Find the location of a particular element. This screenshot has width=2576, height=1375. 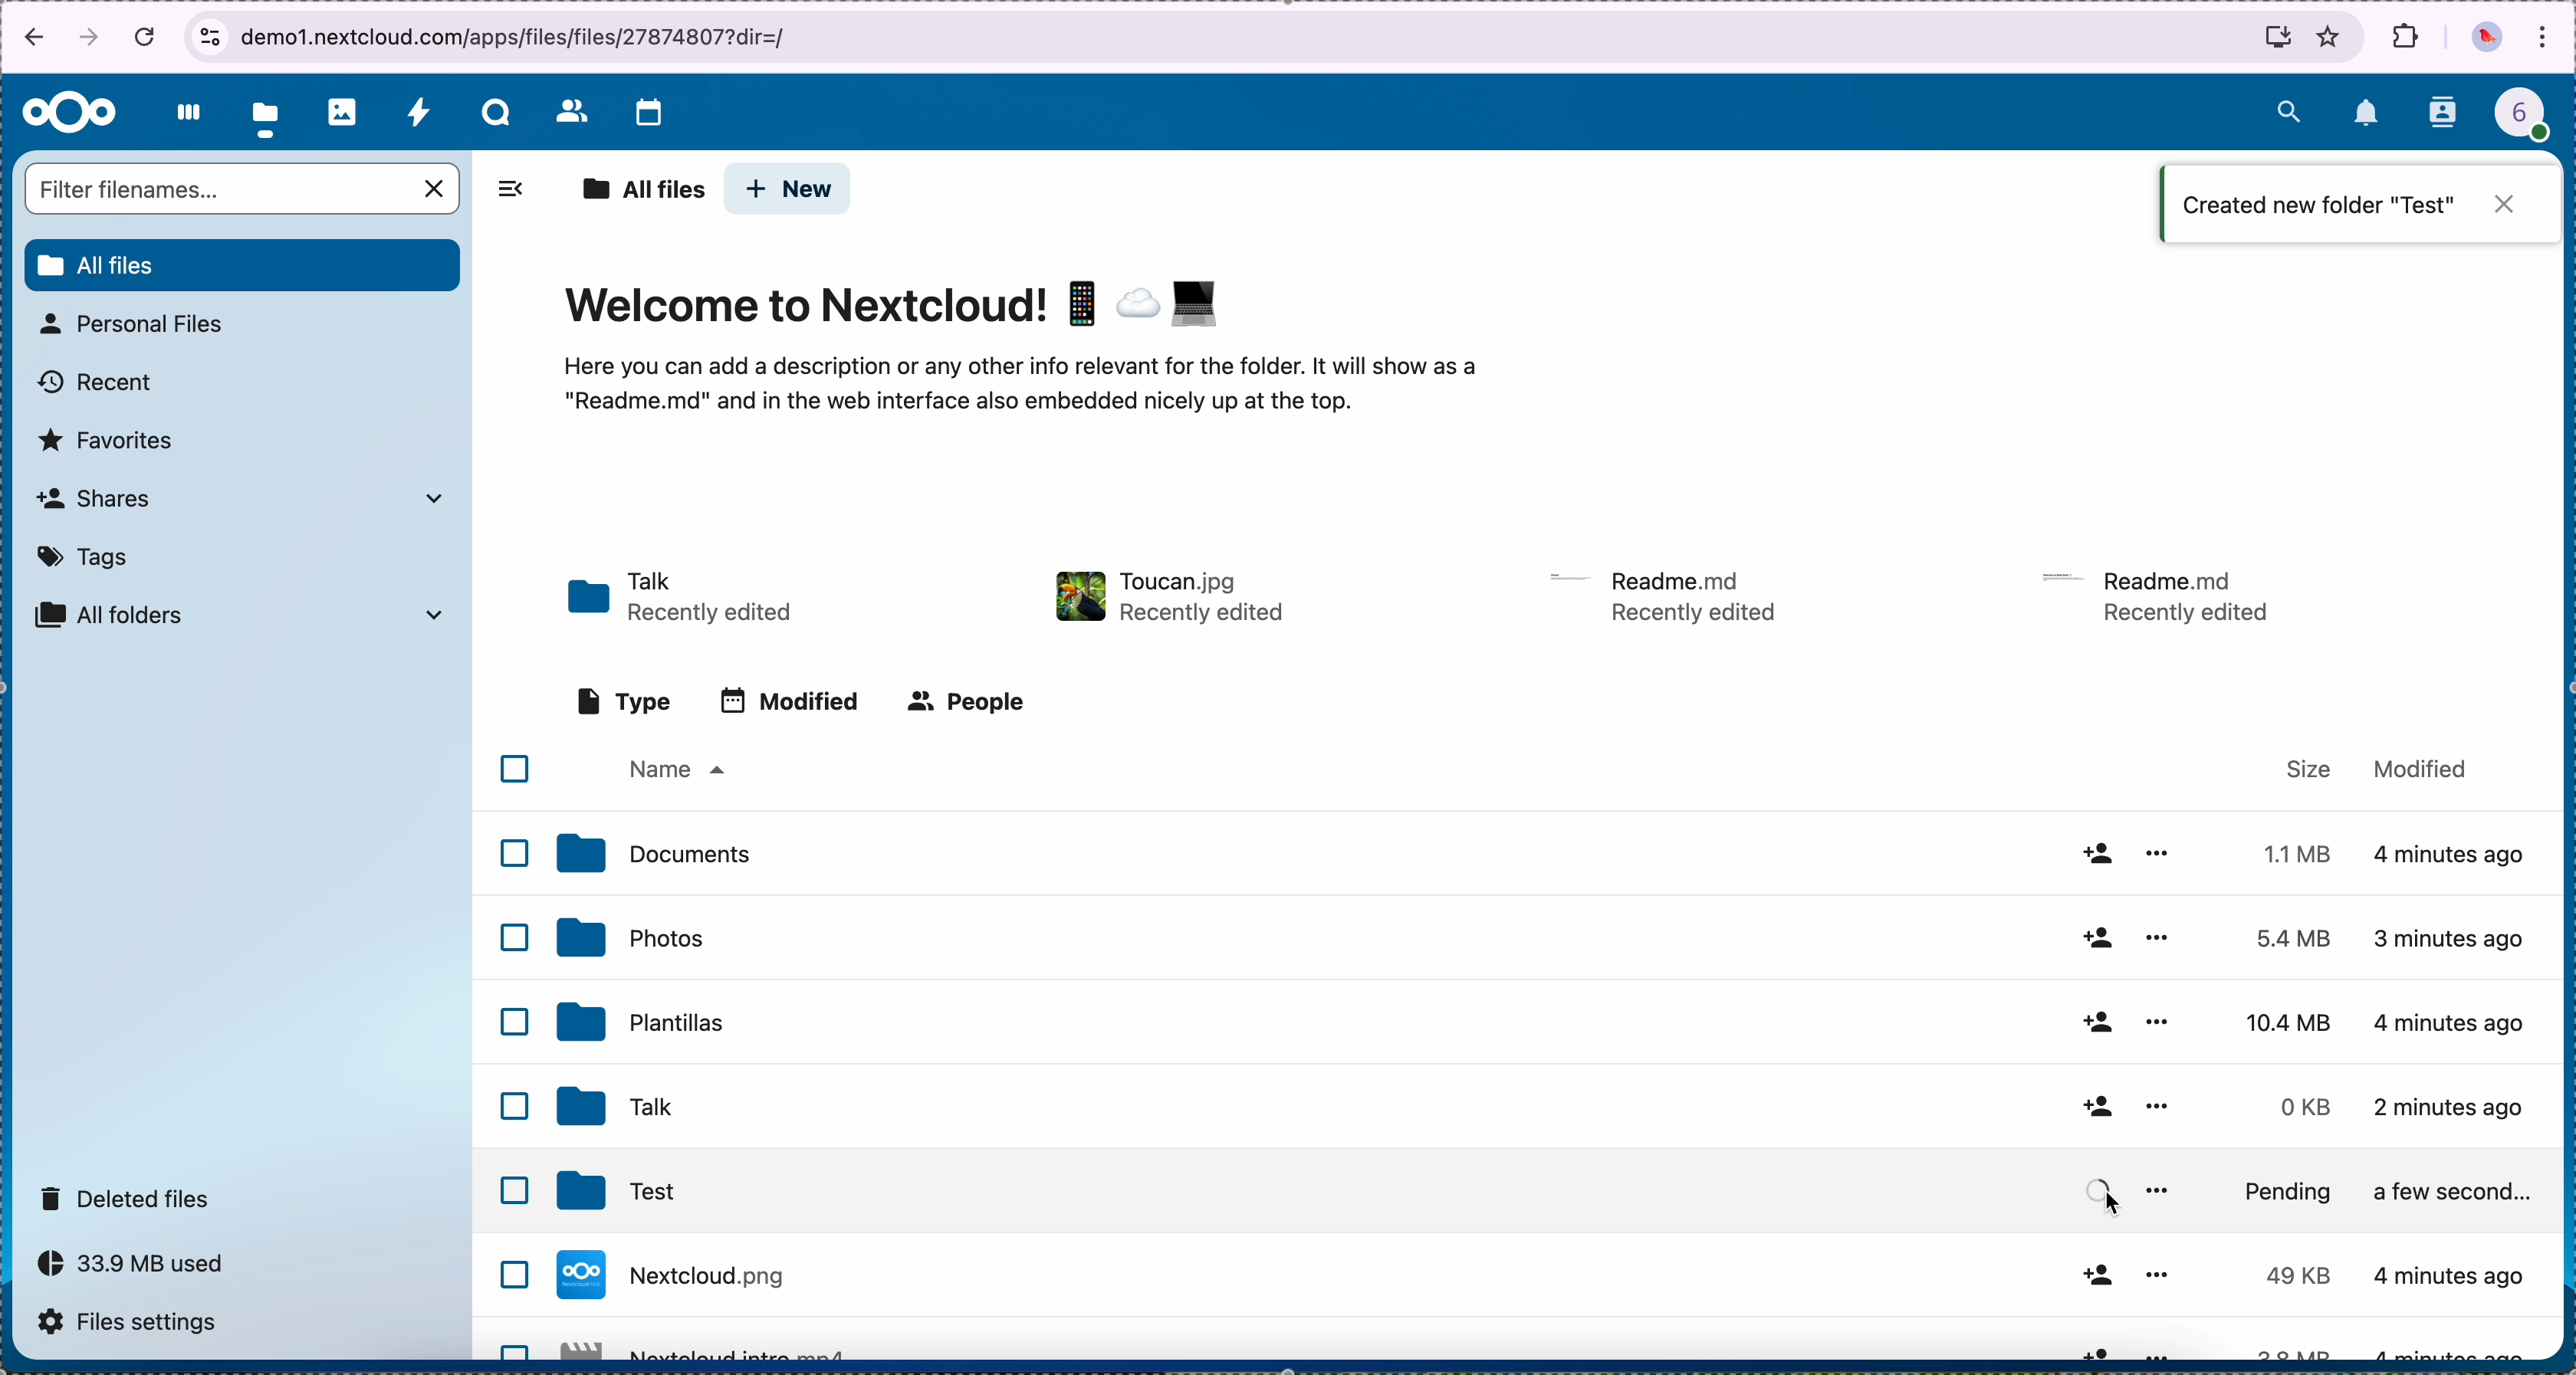

personal files is located at coordinates (138, 324).